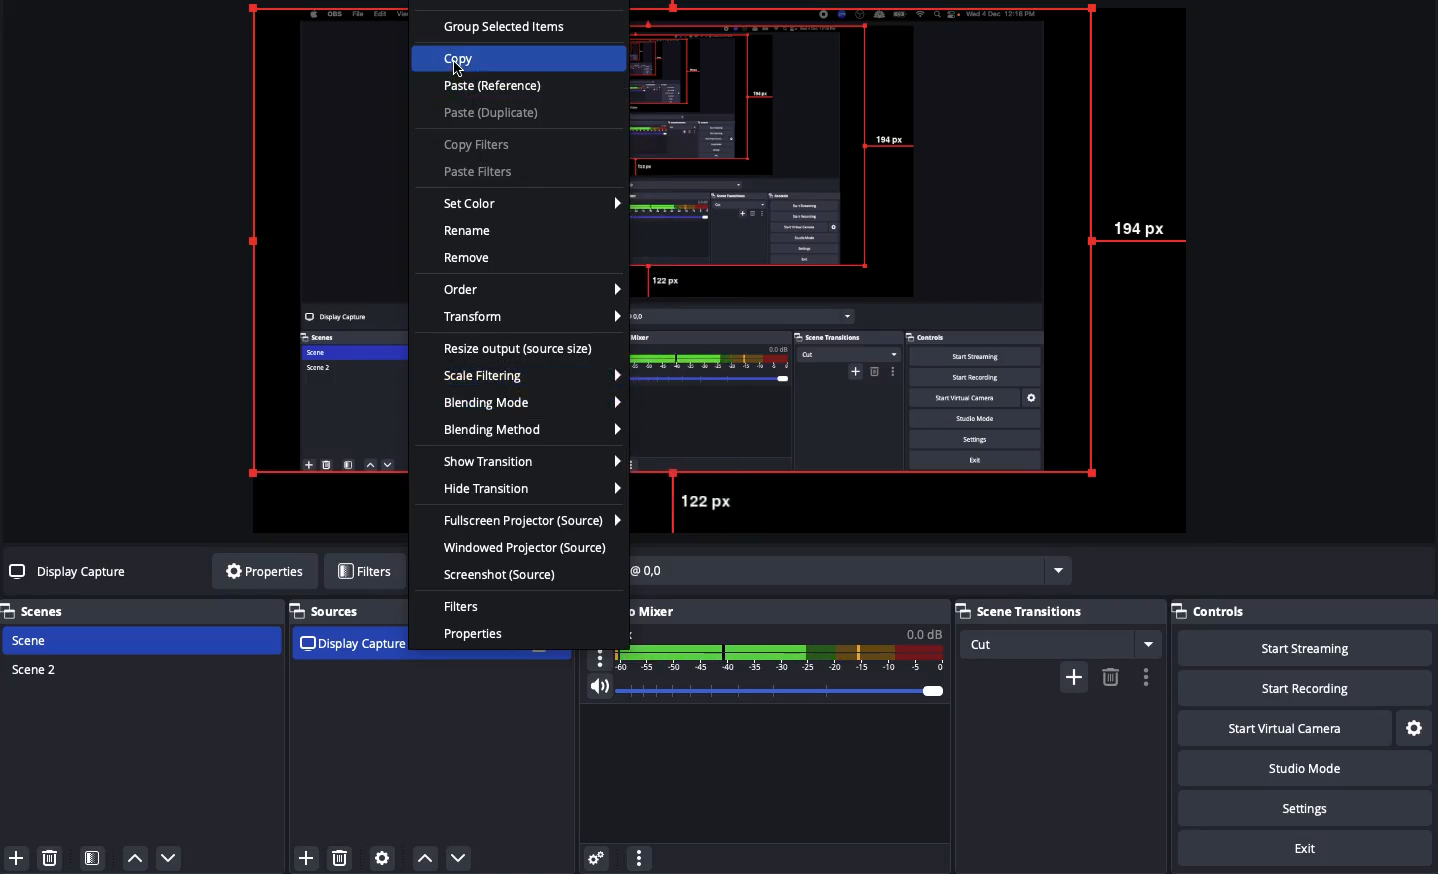  I want to click on Click, so click(458, 70).